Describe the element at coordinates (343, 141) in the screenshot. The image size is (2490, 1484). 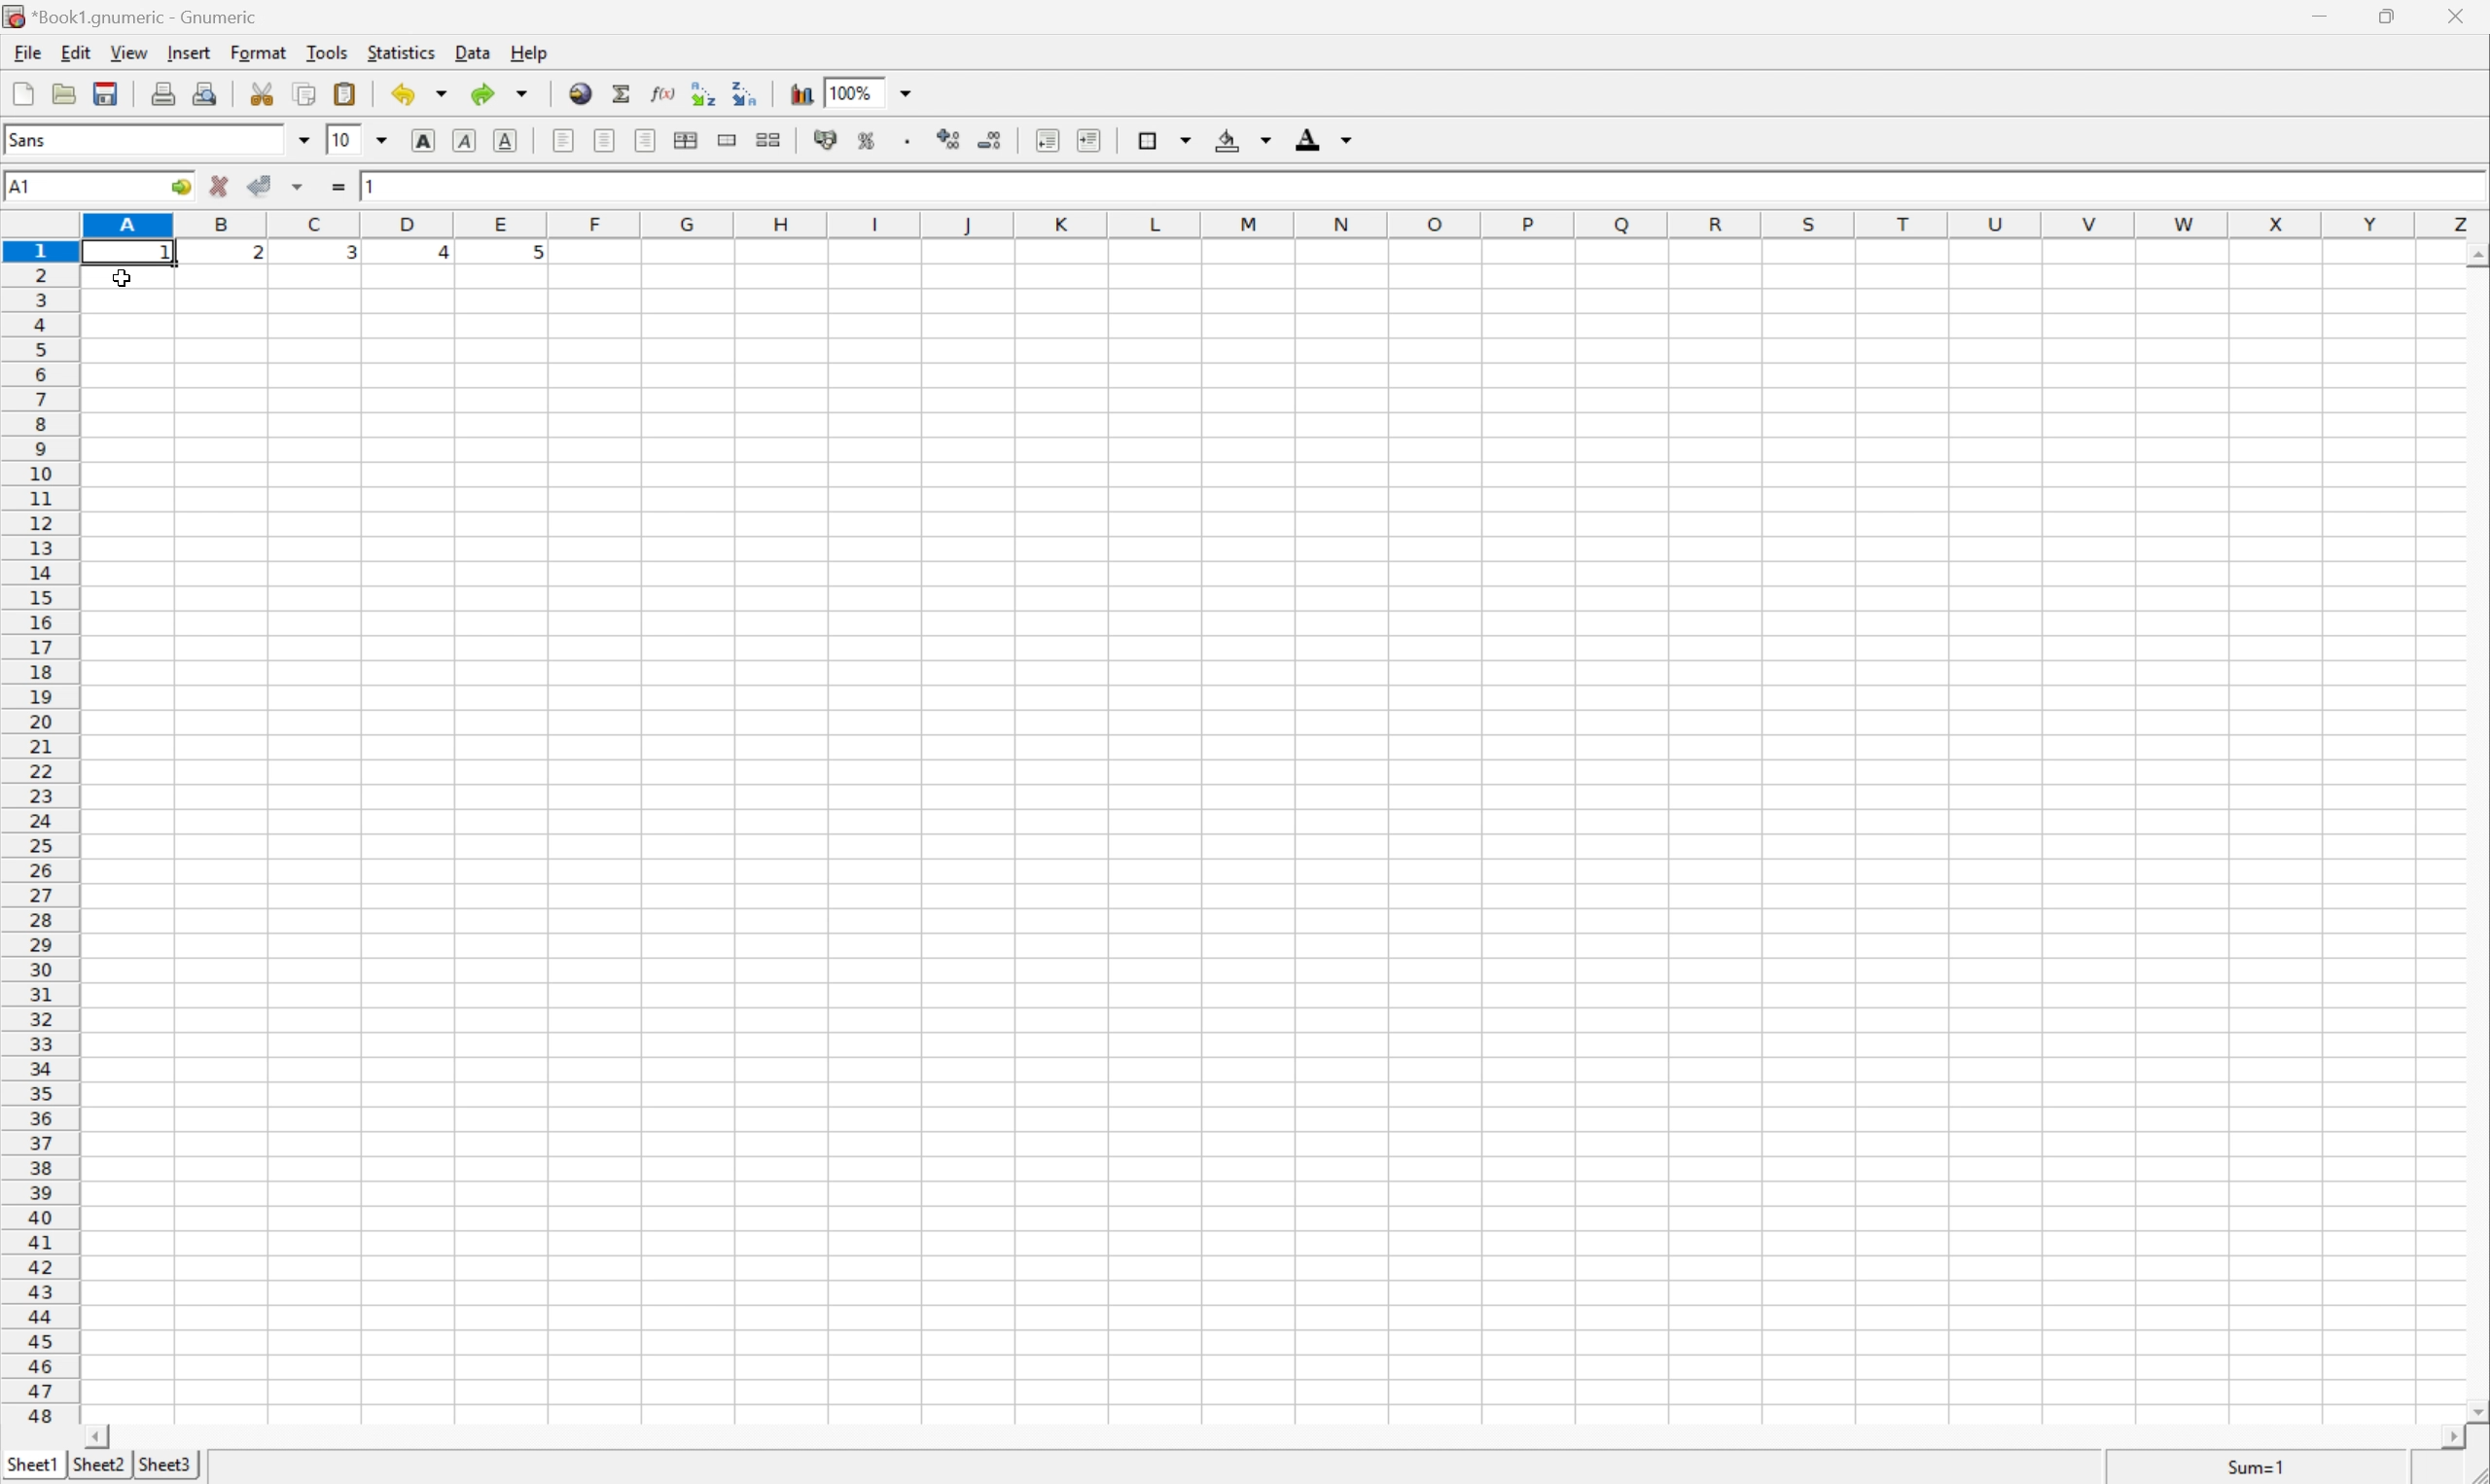
I see `10` at that location.